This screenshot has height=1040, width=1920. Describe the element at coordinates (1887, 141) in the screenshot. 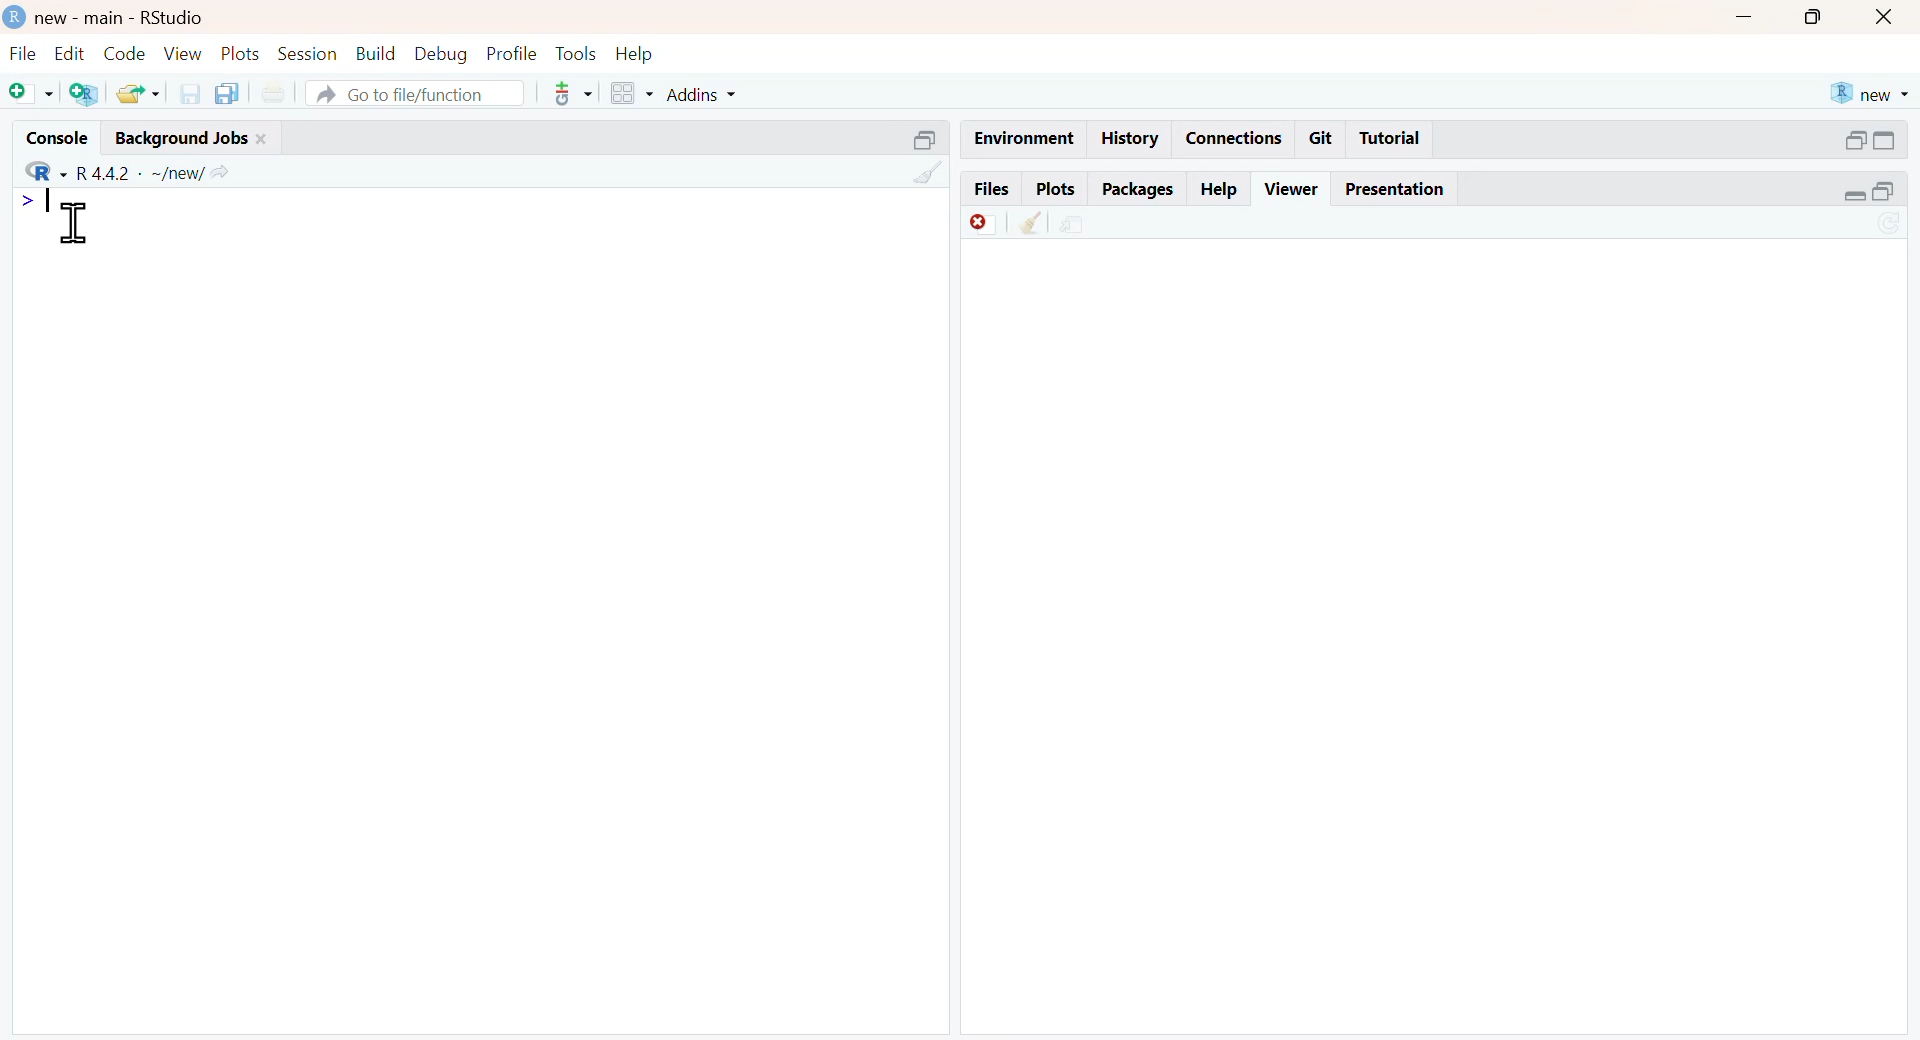

I see `expand/collapse` at that location.